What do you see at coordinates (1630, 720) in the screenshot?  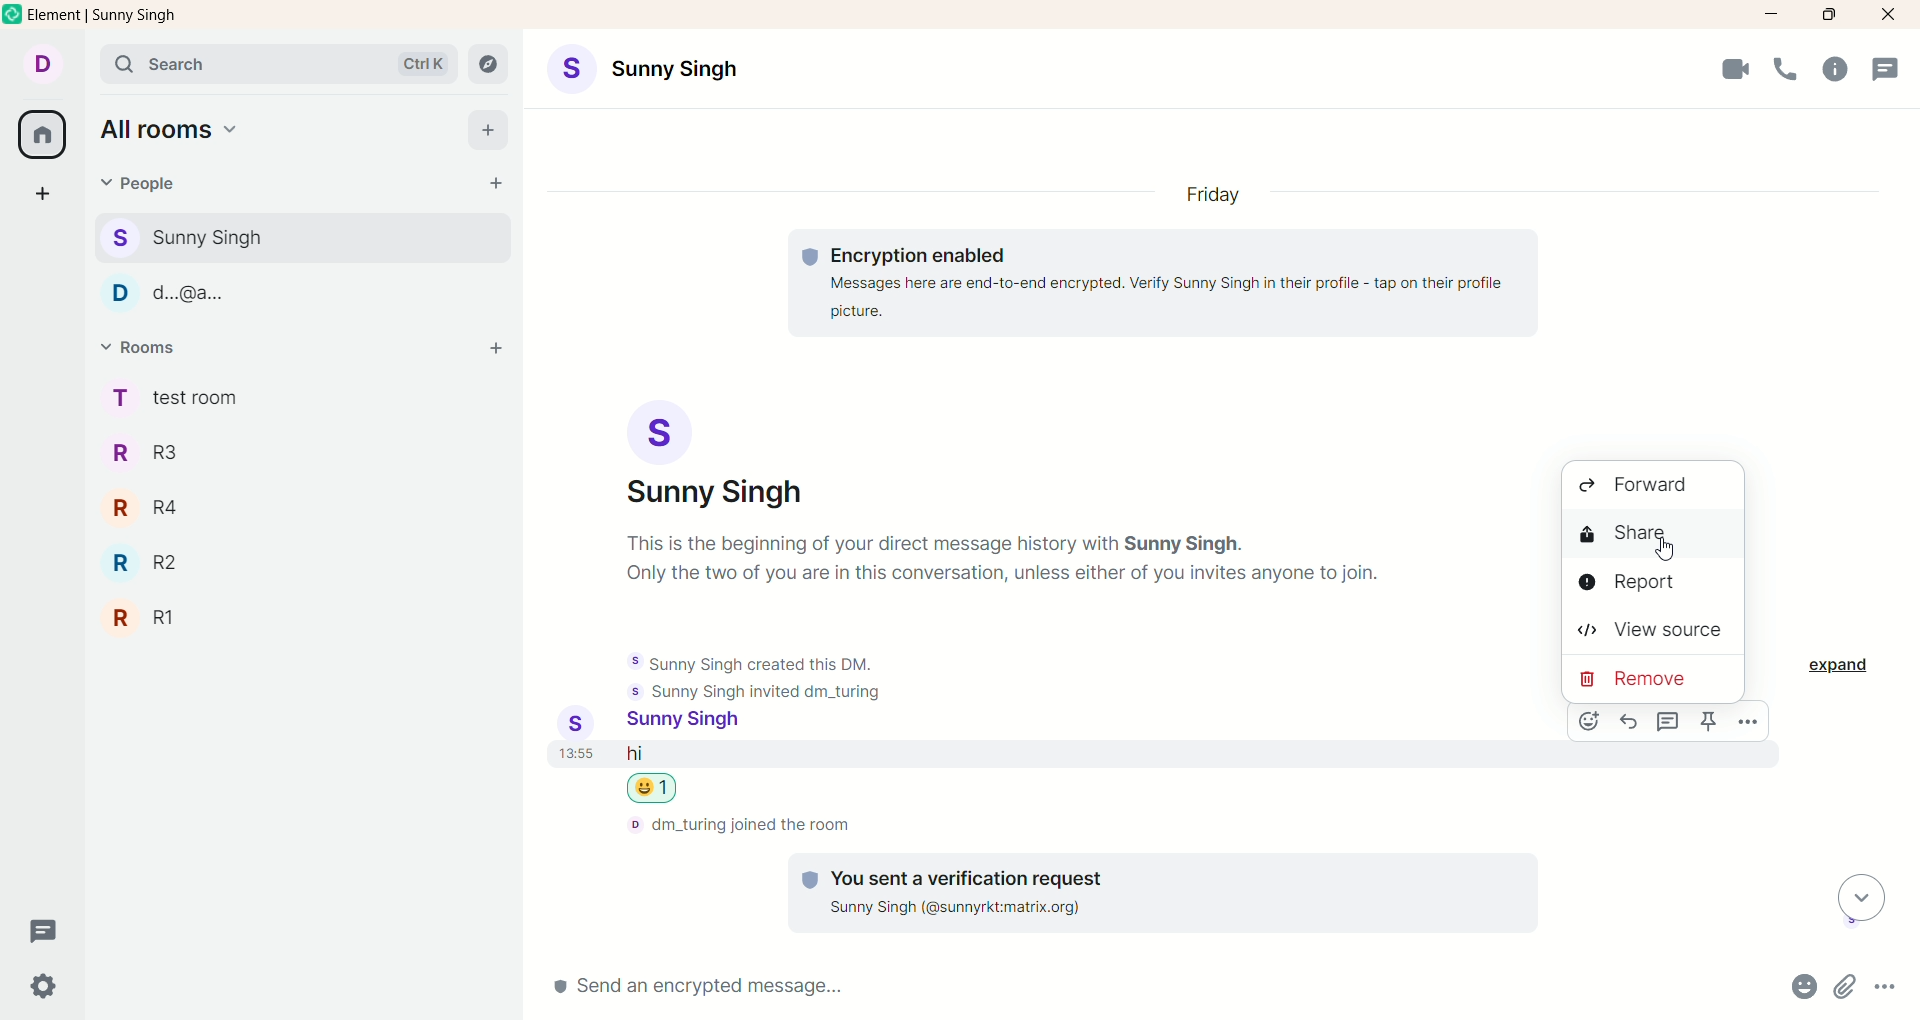 I see `reply` at bounding box center [1630, 720].